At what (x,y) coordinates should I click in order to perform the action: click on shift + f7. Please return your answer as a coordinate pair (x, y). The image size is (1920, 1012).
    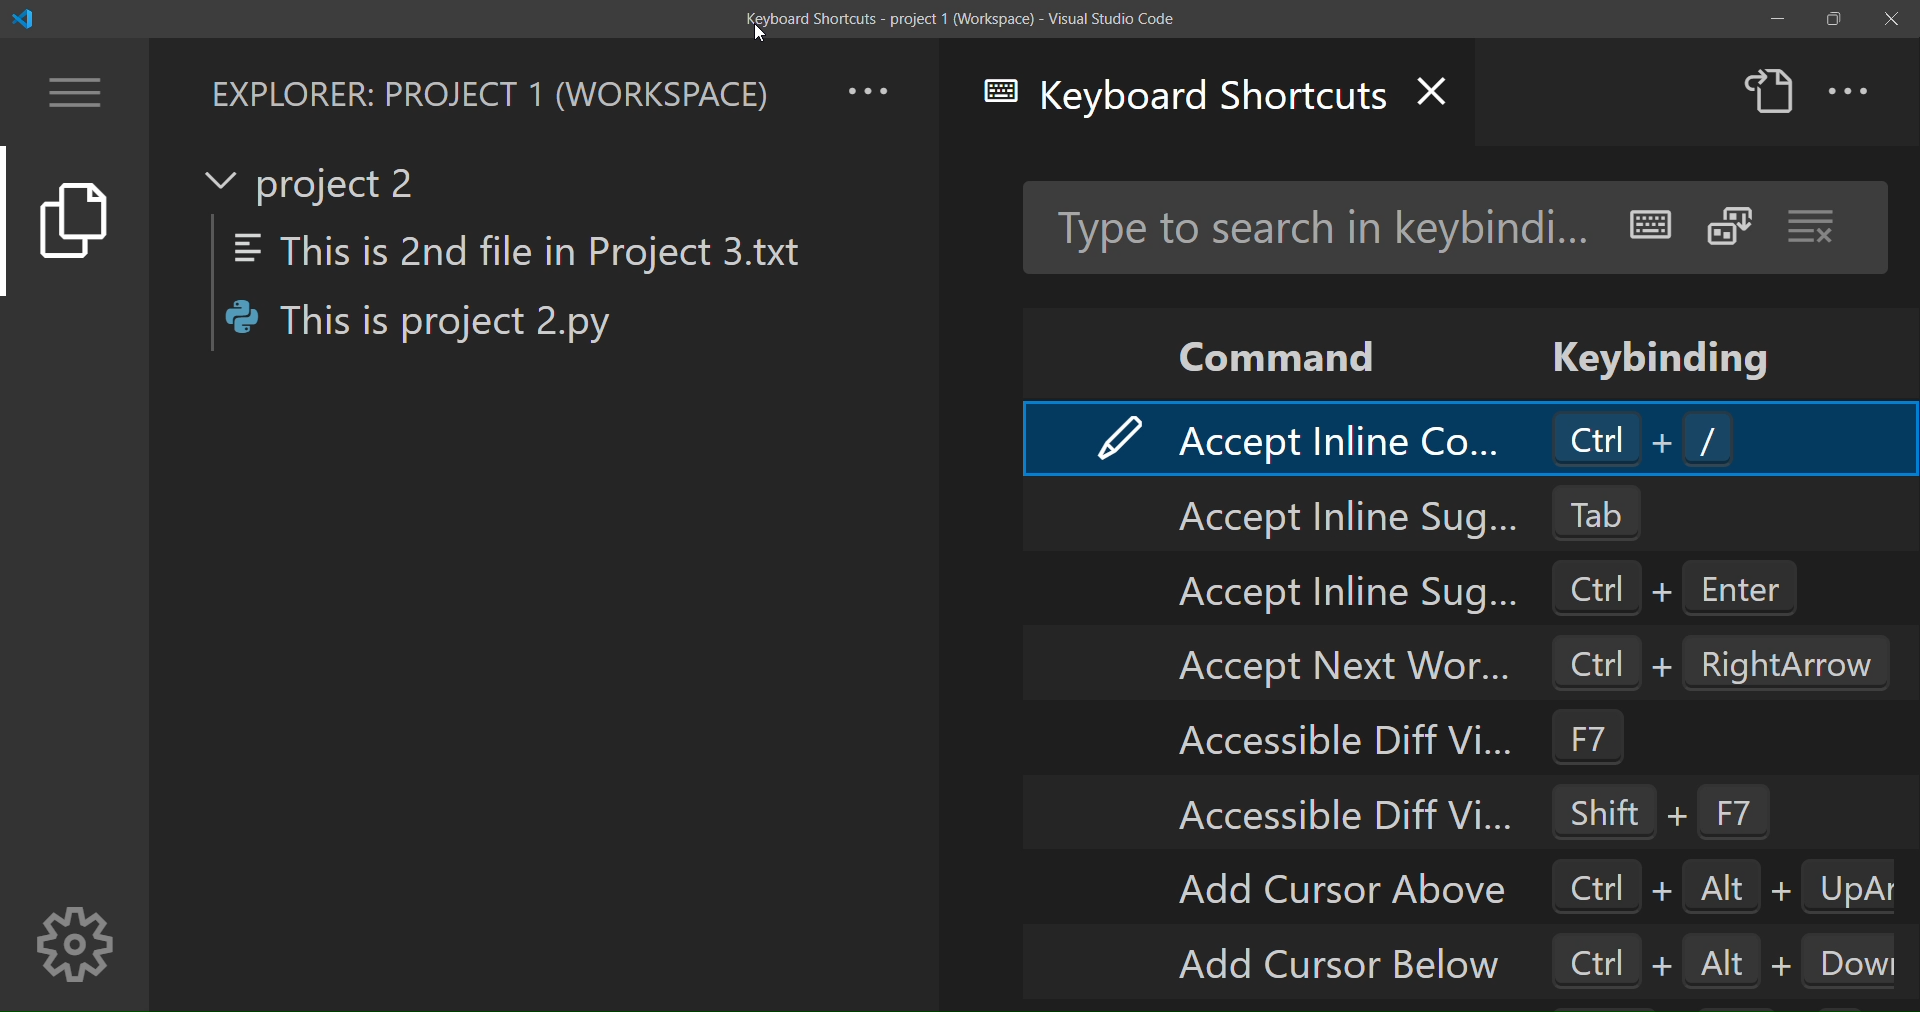
    Looking at the image, I should click on (1681, 811).